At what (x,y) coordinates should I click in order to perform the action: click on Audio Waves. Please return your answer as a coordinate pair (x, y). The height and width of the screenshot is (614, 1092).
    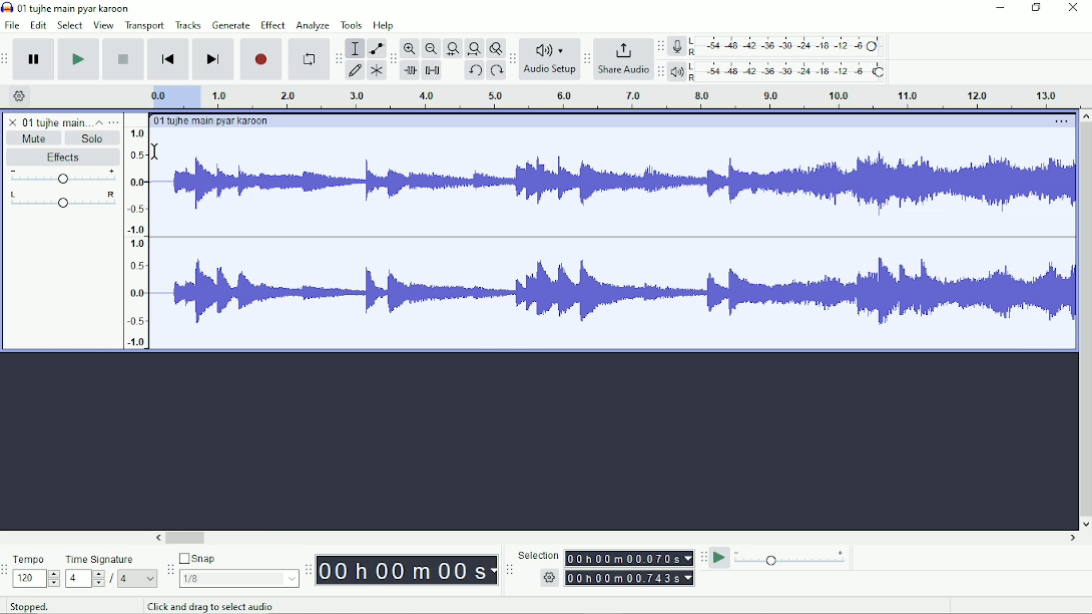
    Looking at the image, I should click on (618, 293).